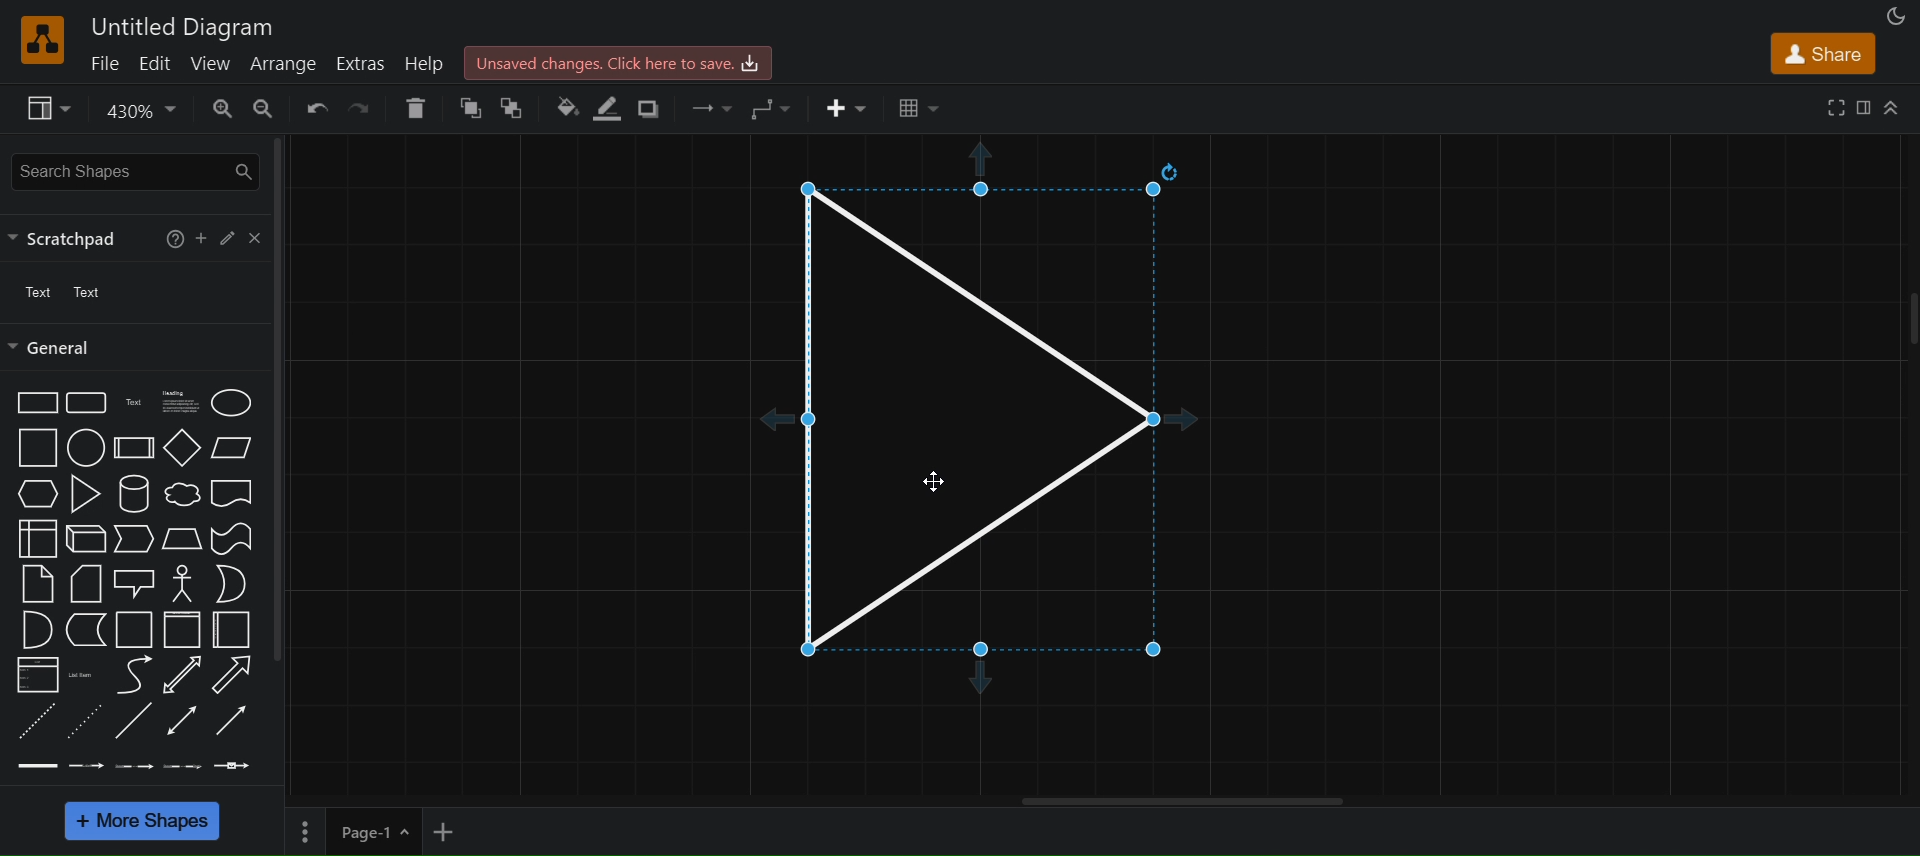 The height and width of the screenshot is (856, 1920). What do you see at coordinates (68, 293) in the screenshot?
I see `text ` at bounding box center [68, 293].